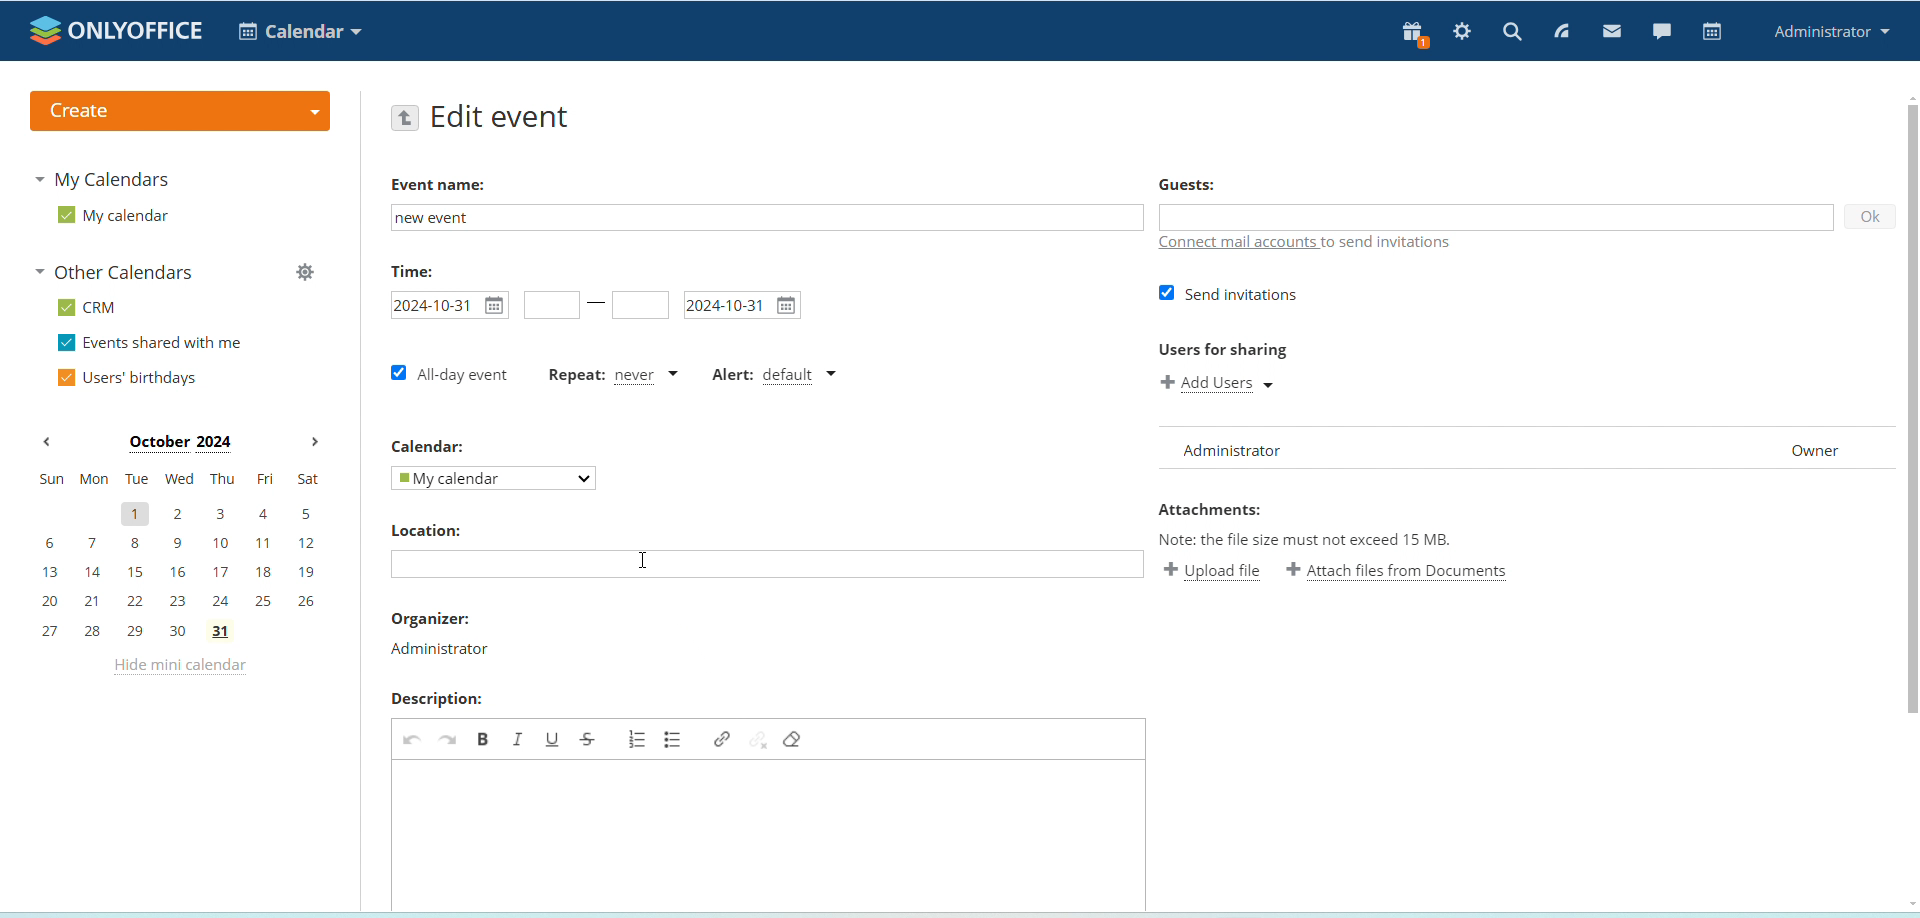 Image resolution: width=1920 pixels, height=918 pixels. Describe the element at coordinates (1214, 570) in the screenshot. I see `upload file` at that location.